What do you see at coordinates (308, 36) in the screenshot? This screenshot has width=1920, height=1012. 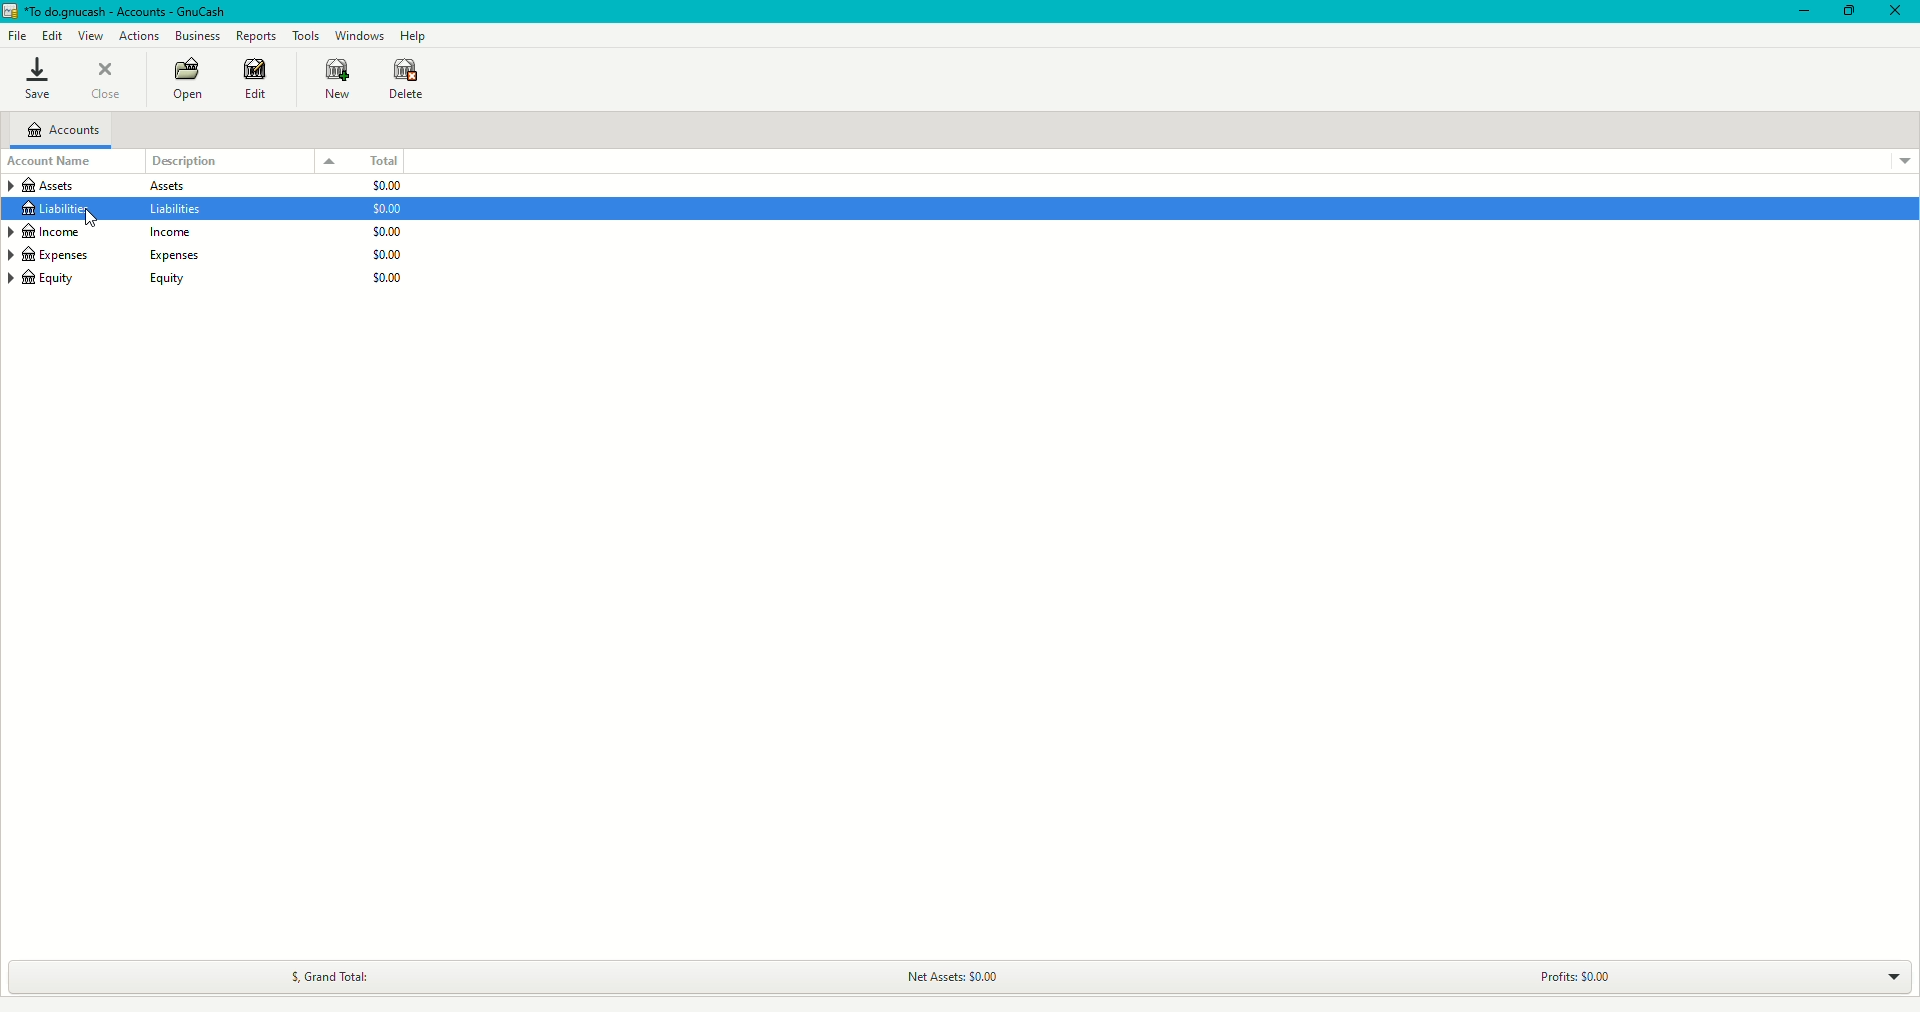 I see `Tools` at bounding box center [308, 36].